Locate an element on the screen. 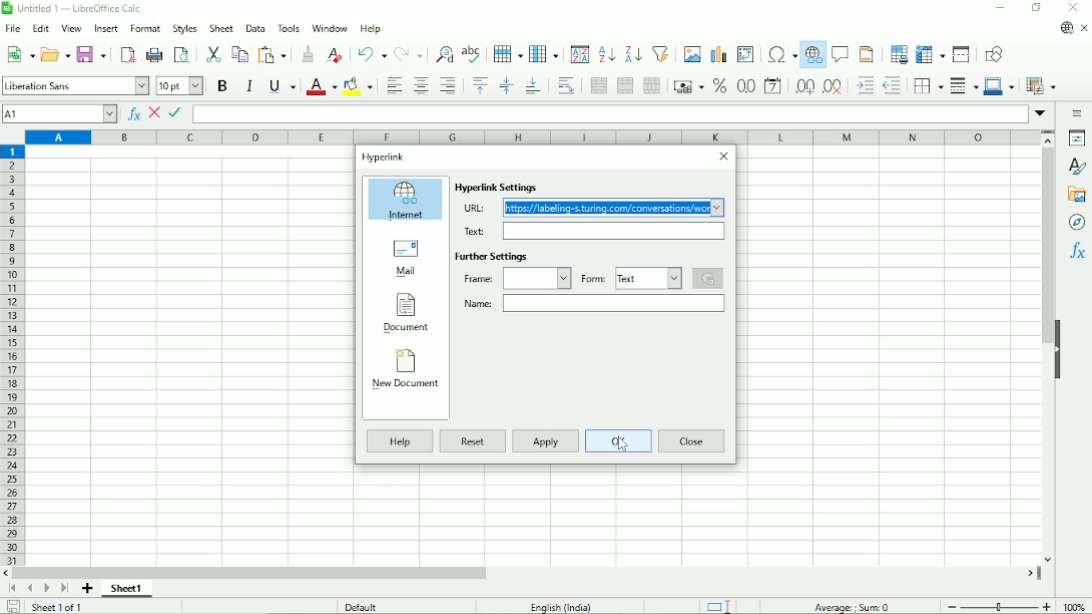  Input line is located at coordinates (610, 114).